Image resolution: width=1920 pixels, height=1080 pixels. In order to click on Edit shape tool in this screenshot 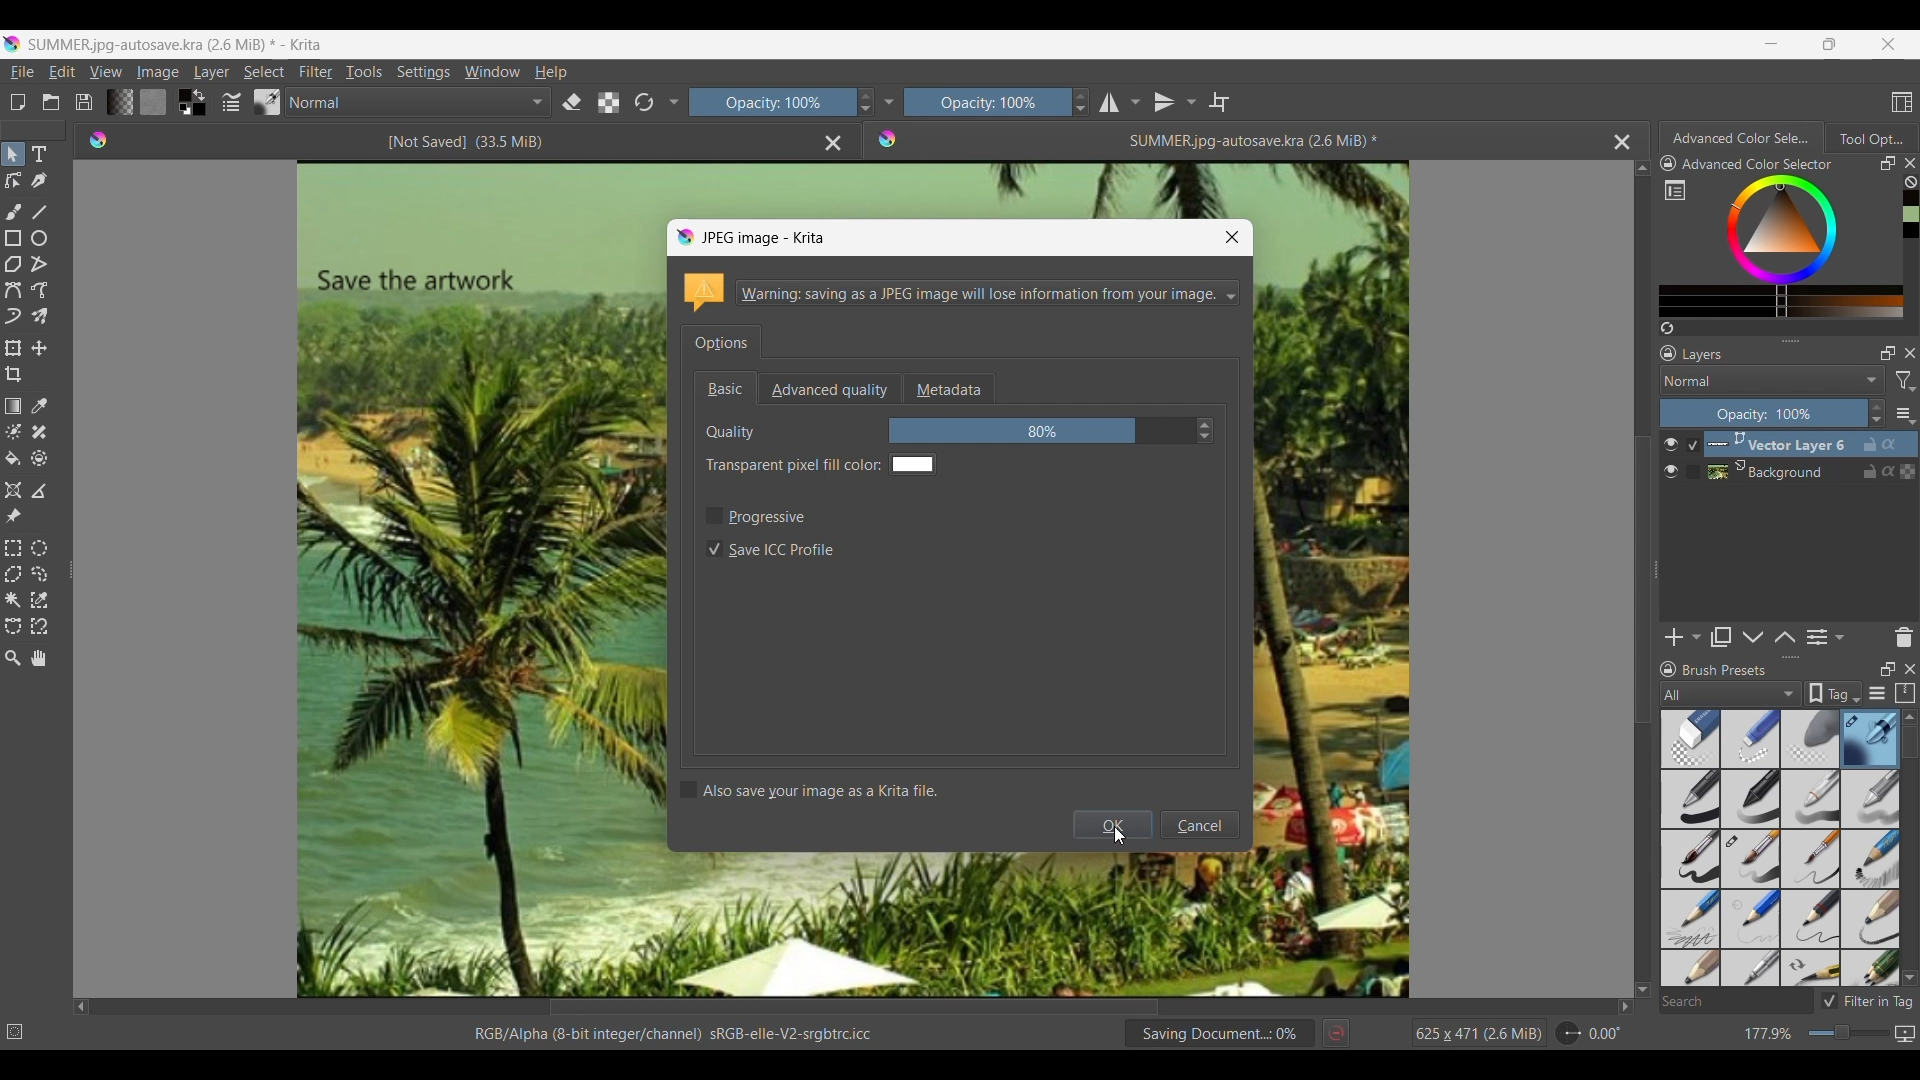, I will do `click(13, 181)`.